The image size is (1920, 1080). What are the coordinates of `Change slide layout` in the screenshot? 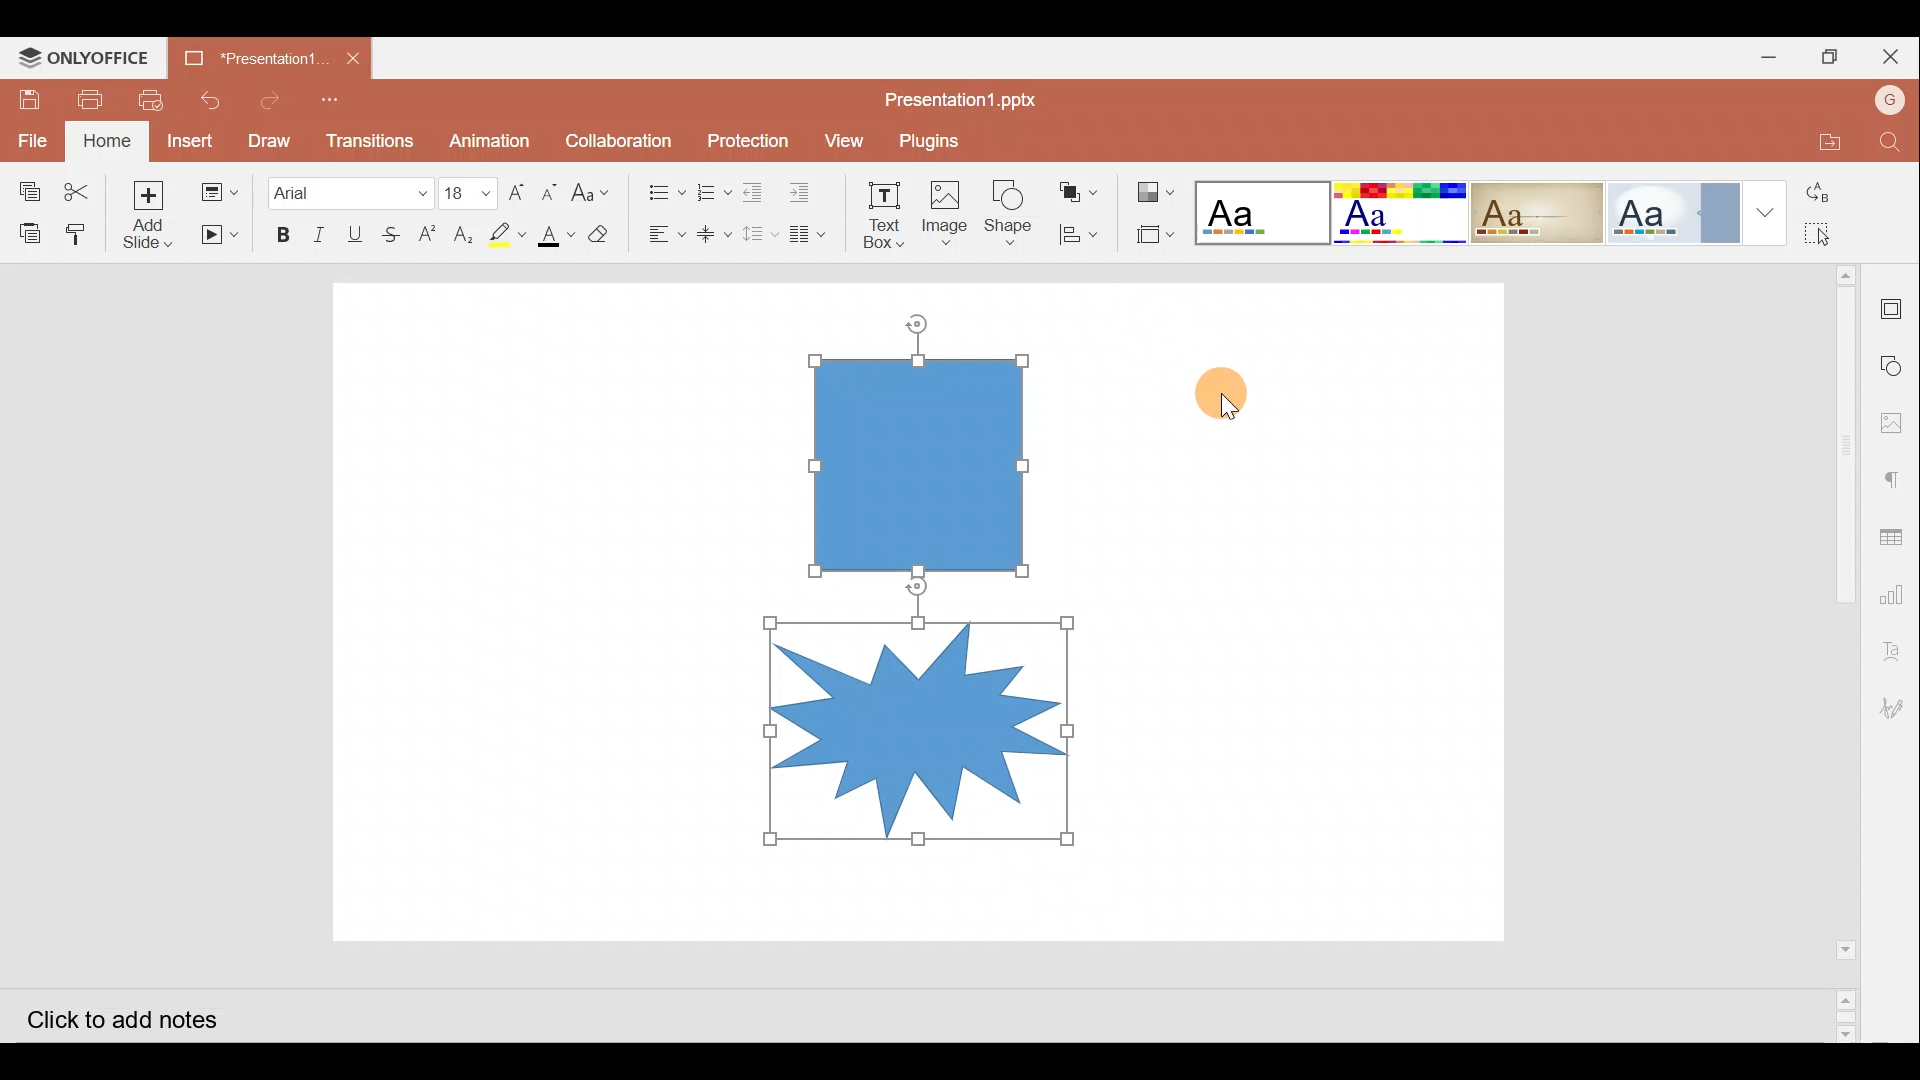 It's located at (219, 190).